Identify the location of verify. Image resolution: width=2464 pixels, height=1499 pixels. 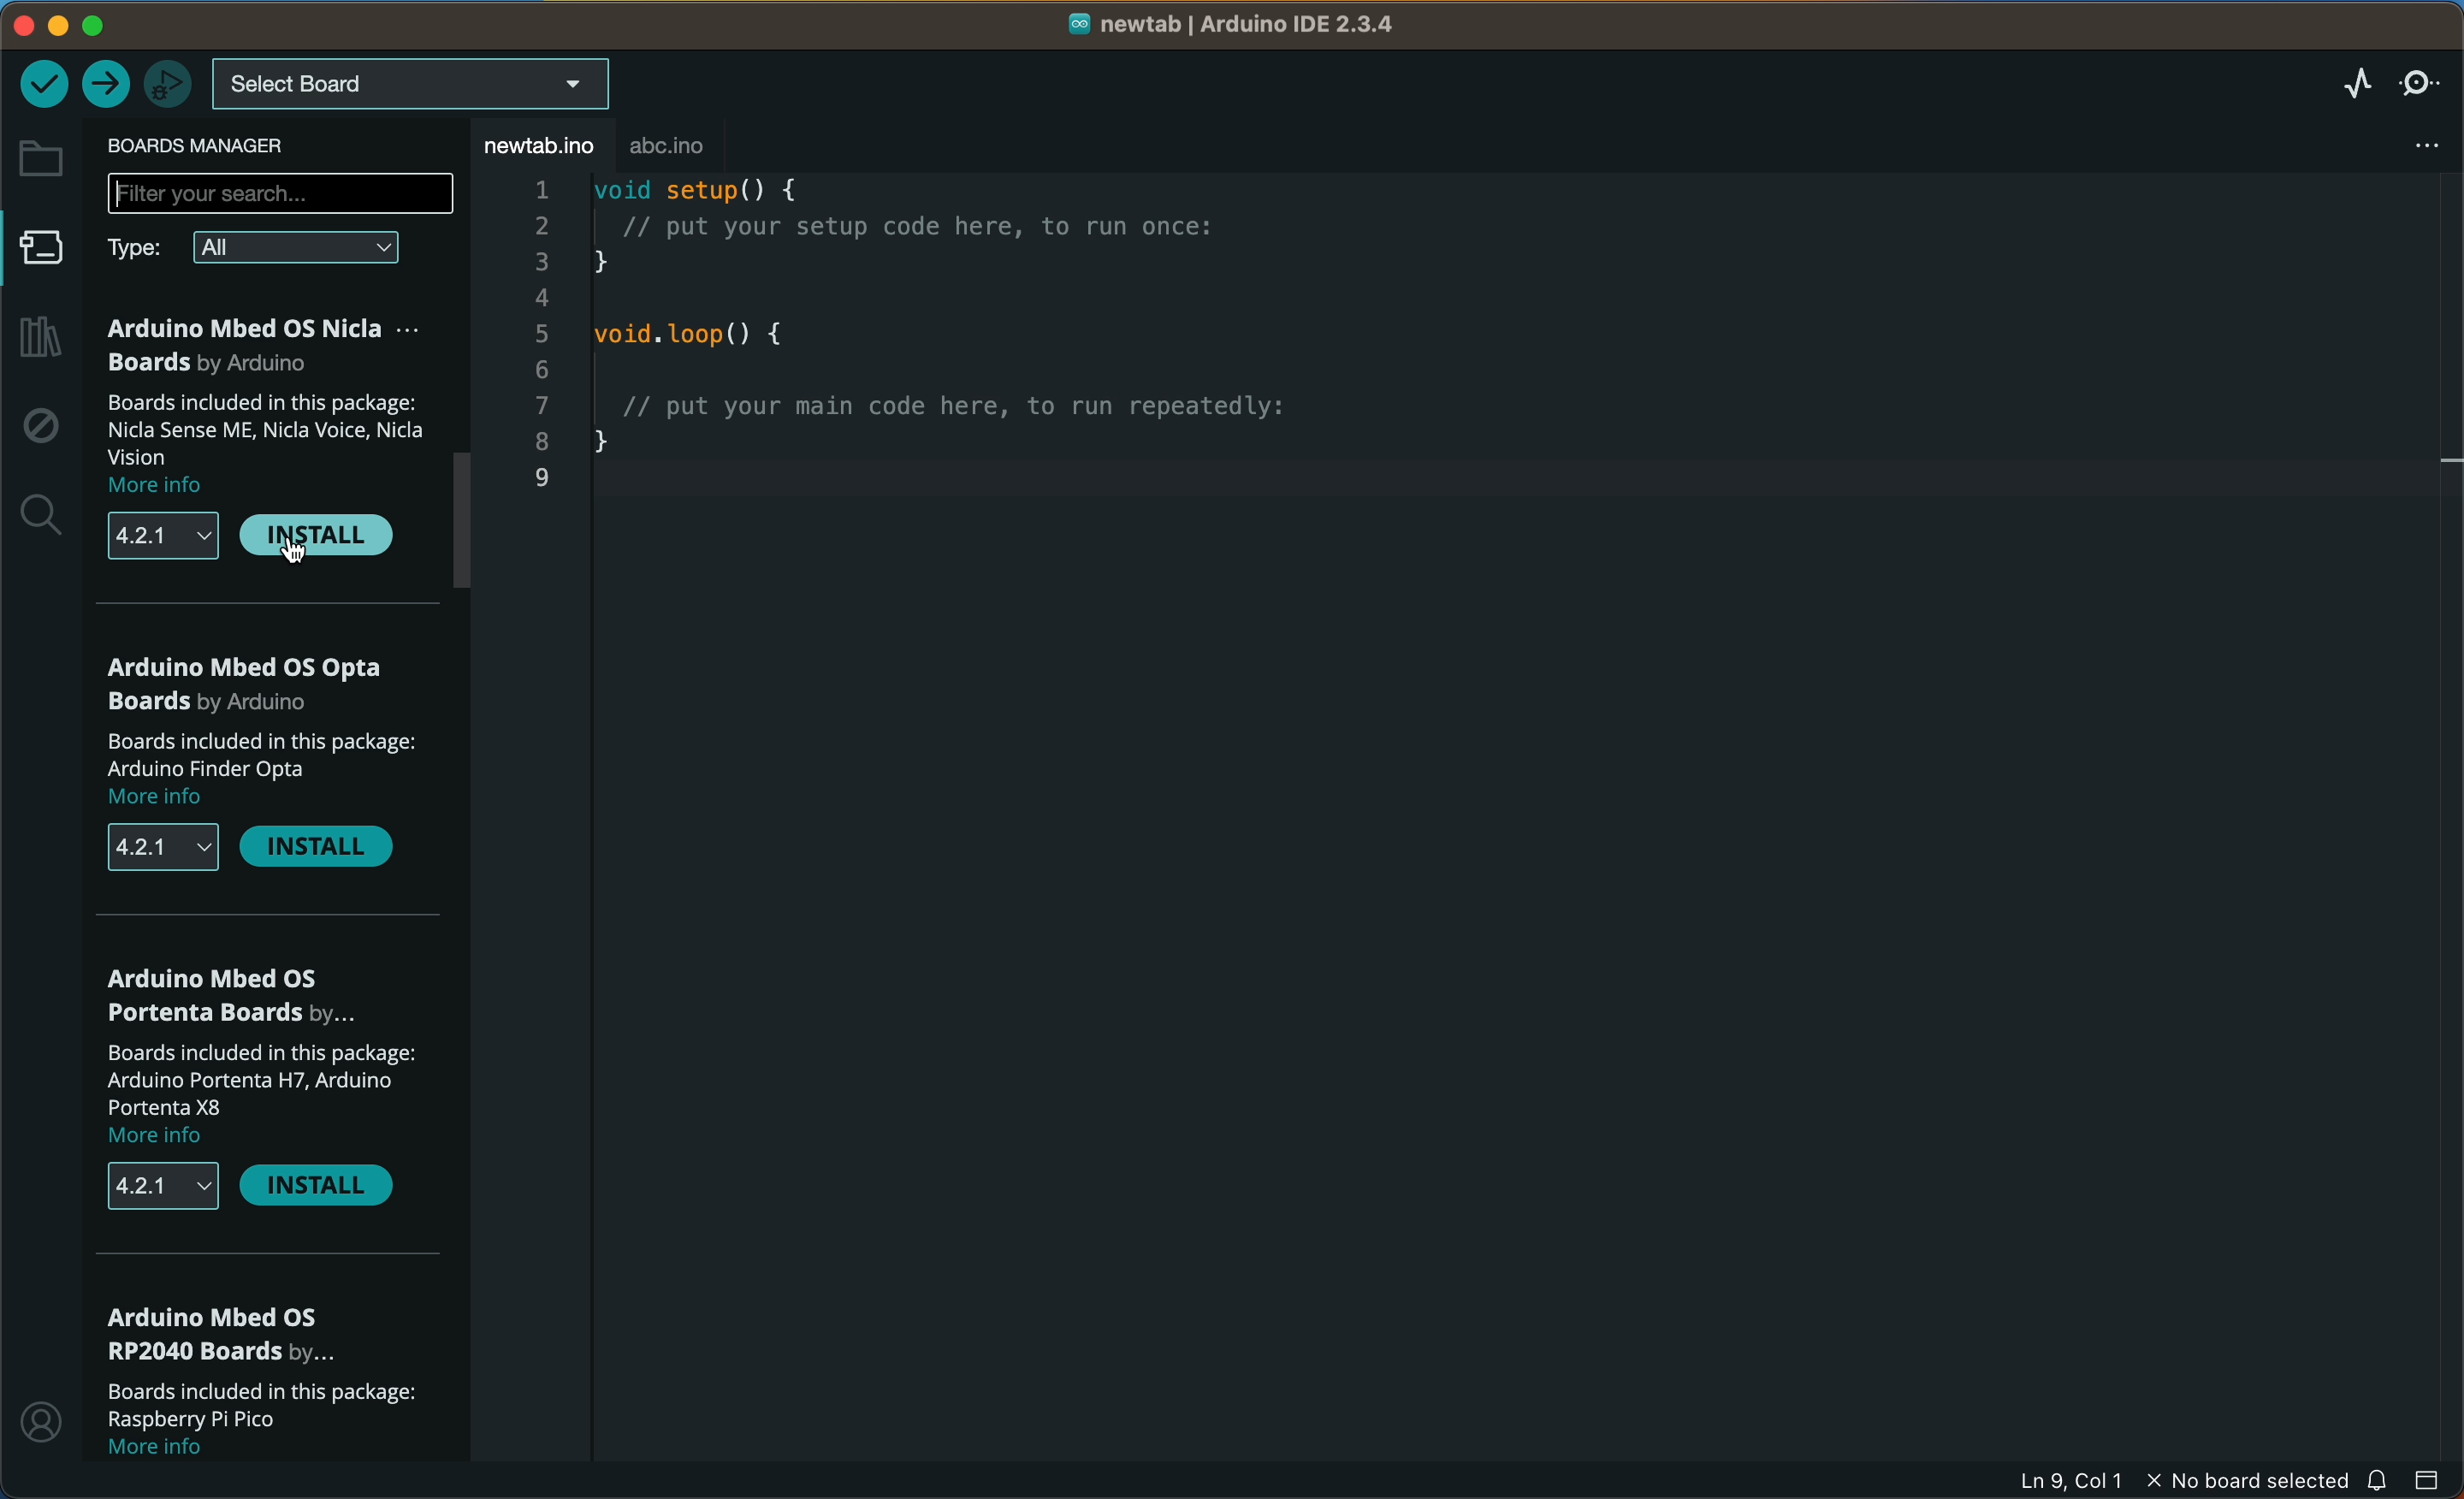
(45, 86).